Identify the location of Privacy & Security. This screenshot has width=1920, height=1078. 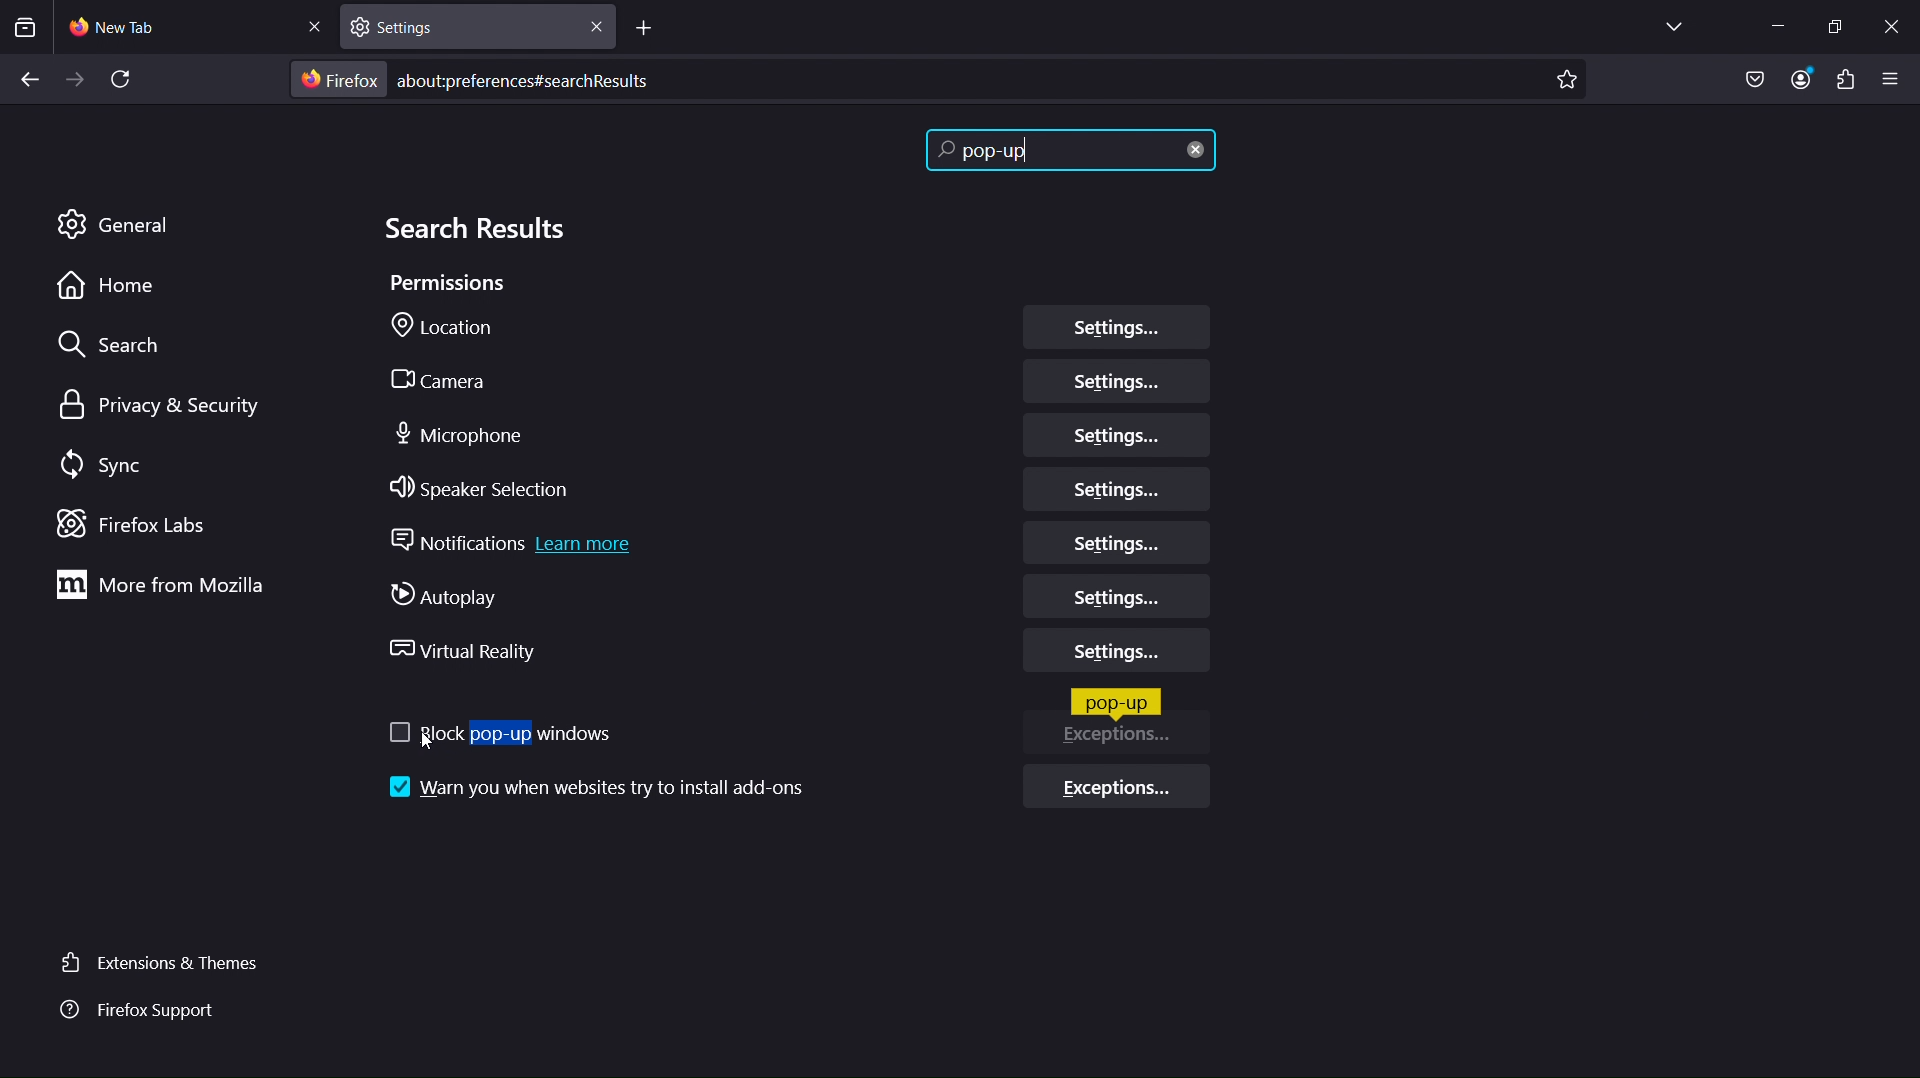
(163, 403).